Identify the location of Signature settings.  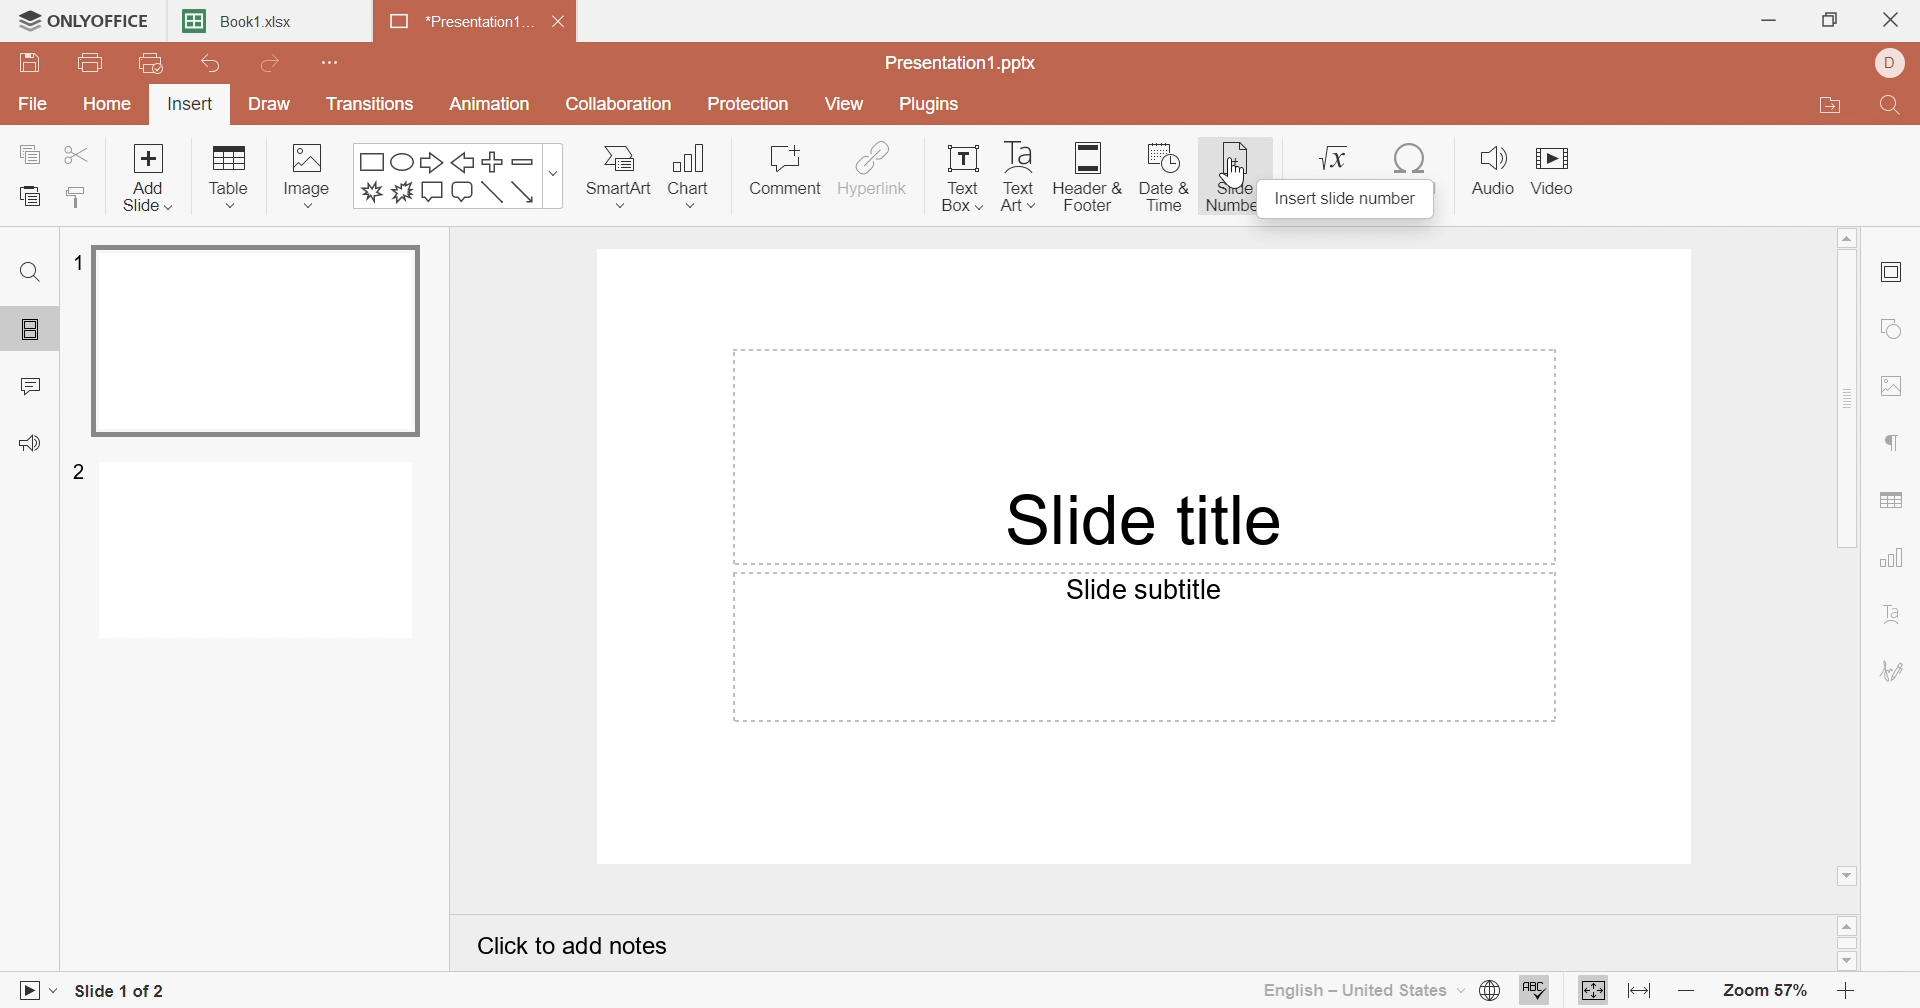
(1893, 670).